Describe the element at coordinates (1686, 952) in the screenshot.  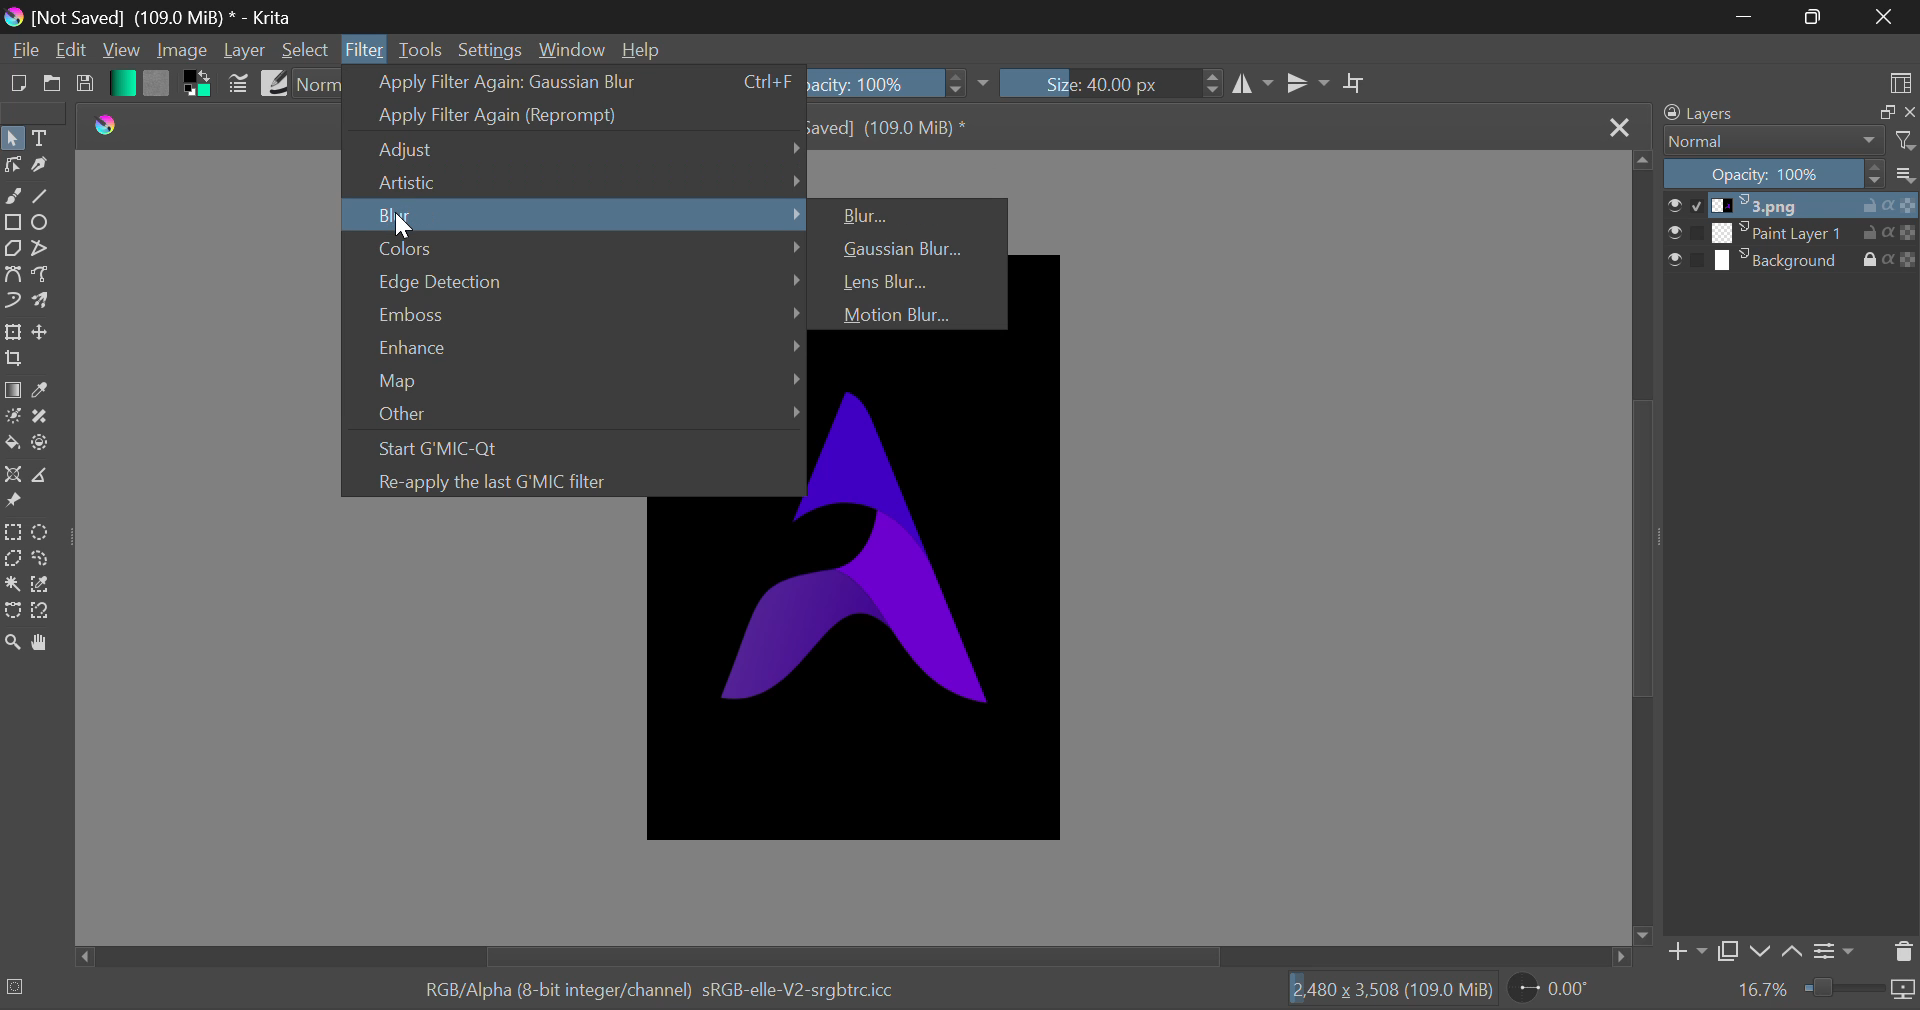
I see `Add Layer` at that location.